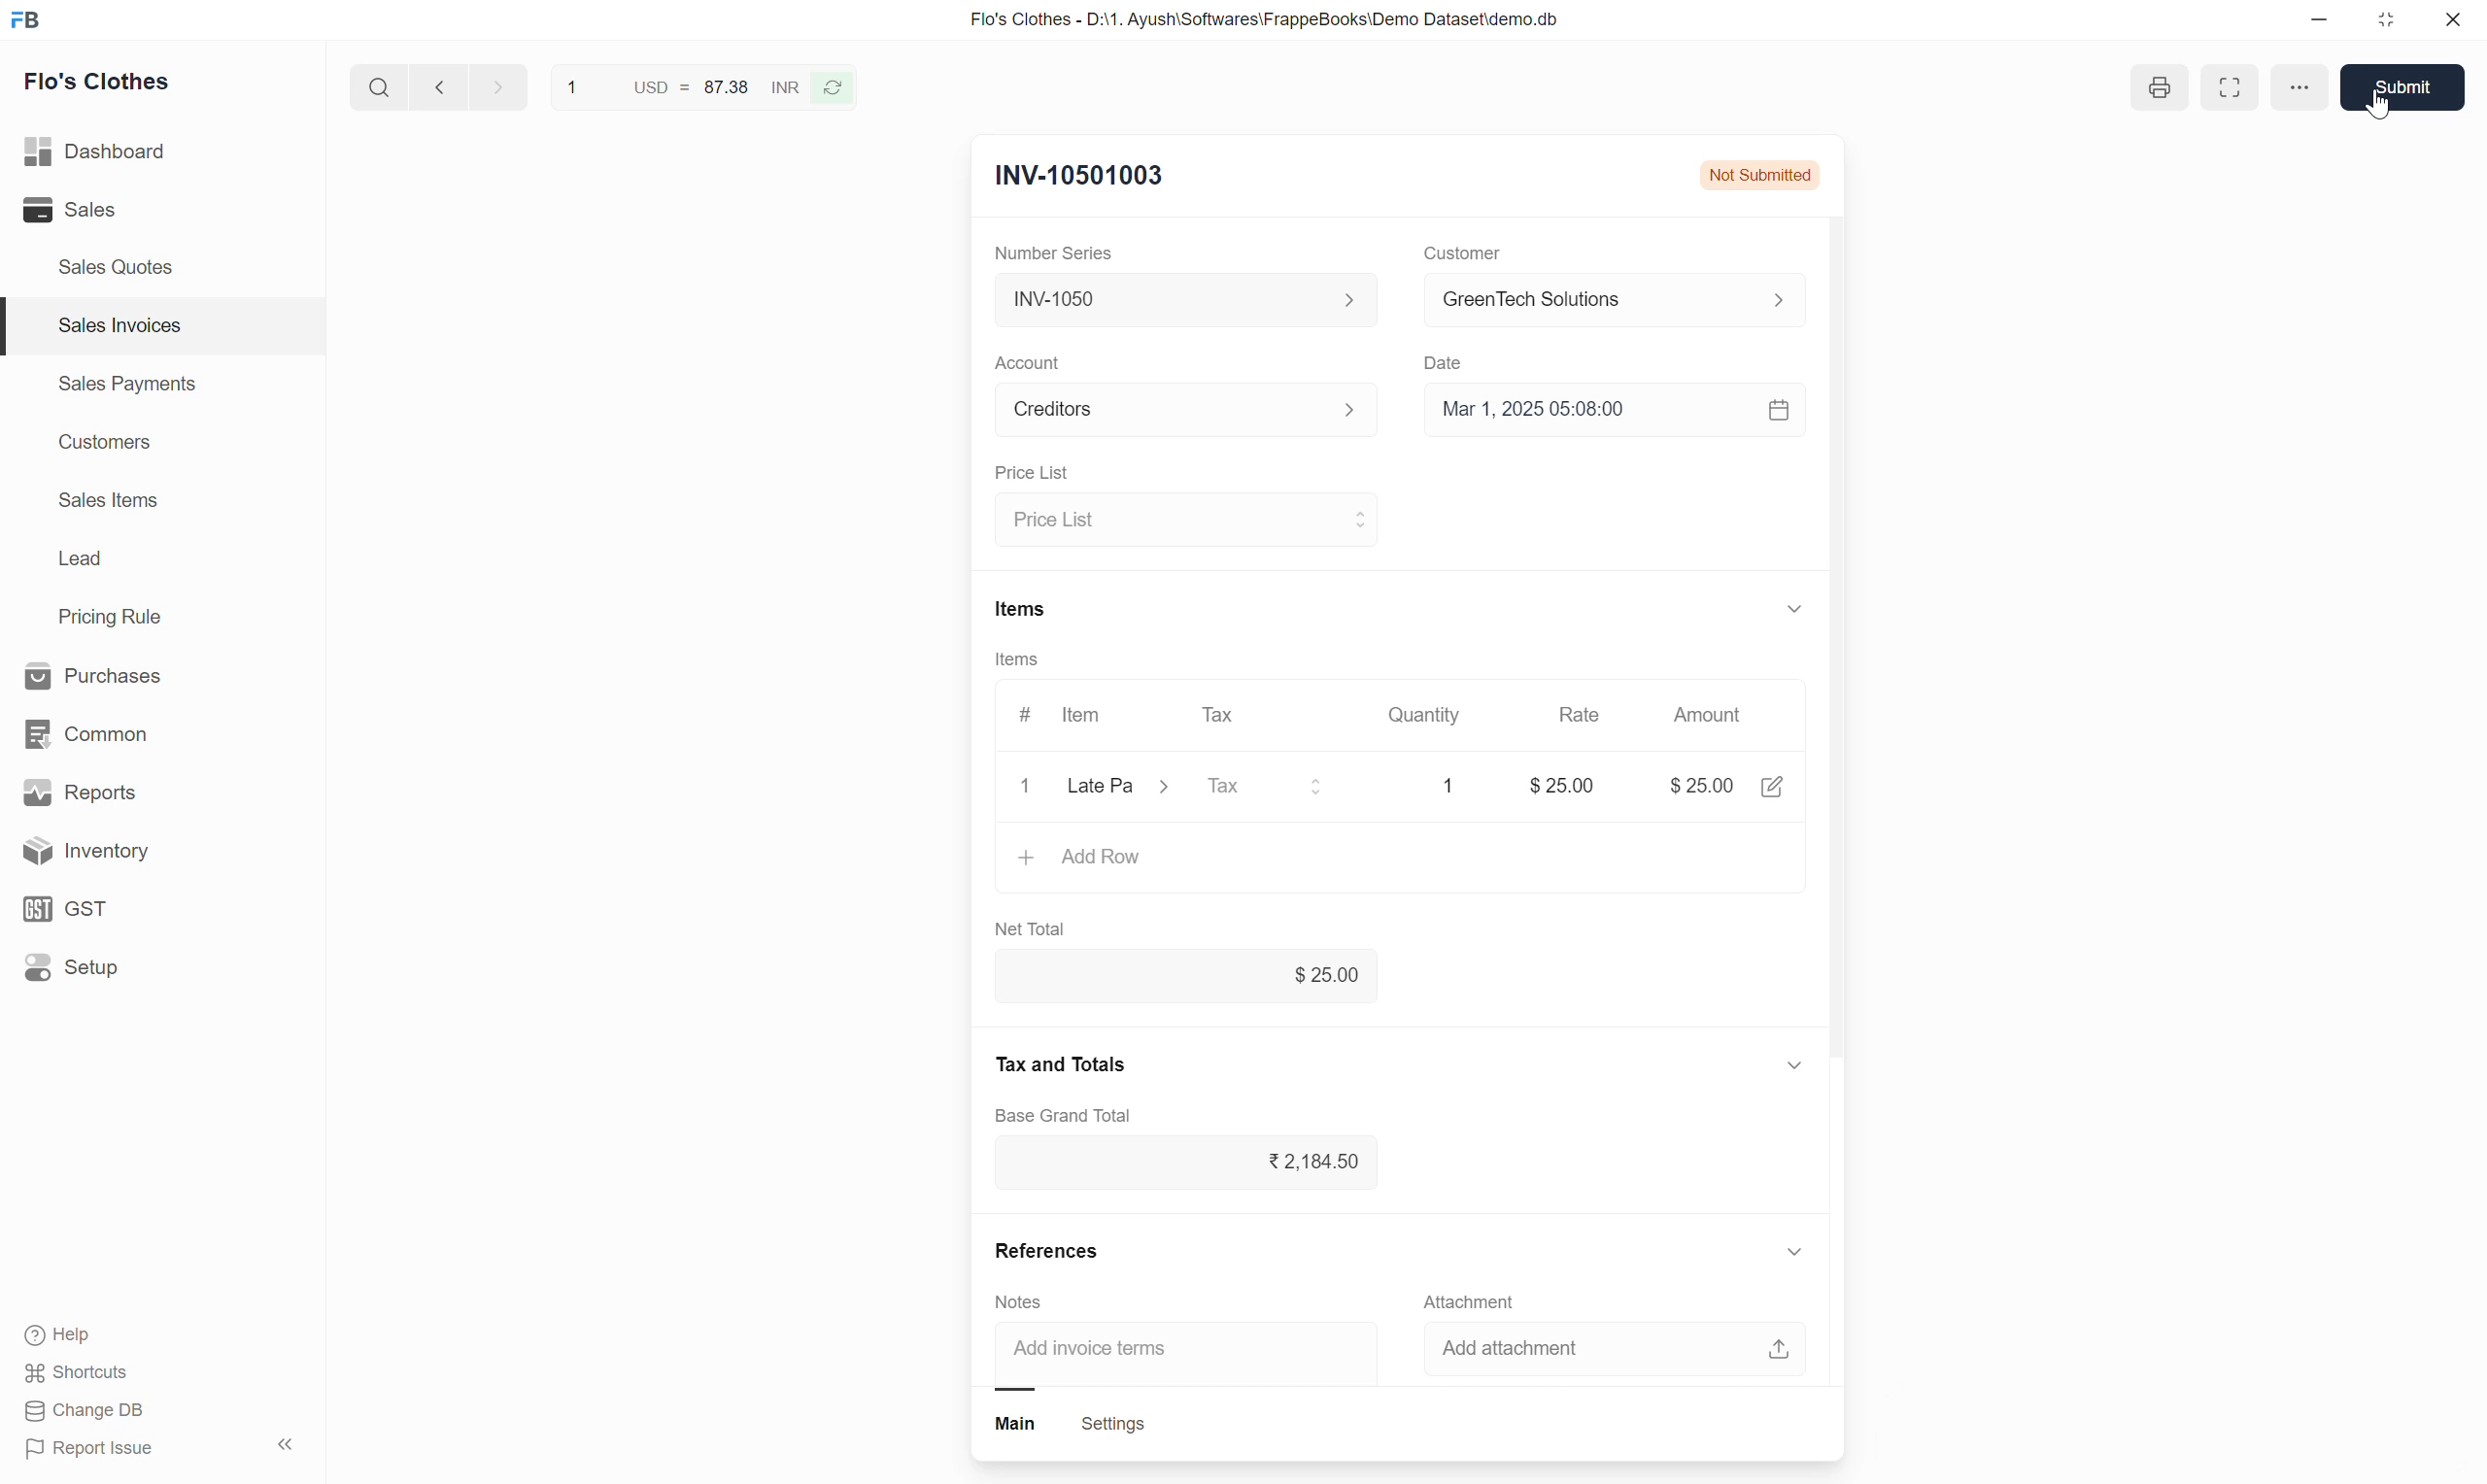 Image resolution: width=2487 pixels, height=1484 pixels. What do you see at coordinates (113, 211) in the screenshot?
I see `Sales ` at bounding box center [113, 211].